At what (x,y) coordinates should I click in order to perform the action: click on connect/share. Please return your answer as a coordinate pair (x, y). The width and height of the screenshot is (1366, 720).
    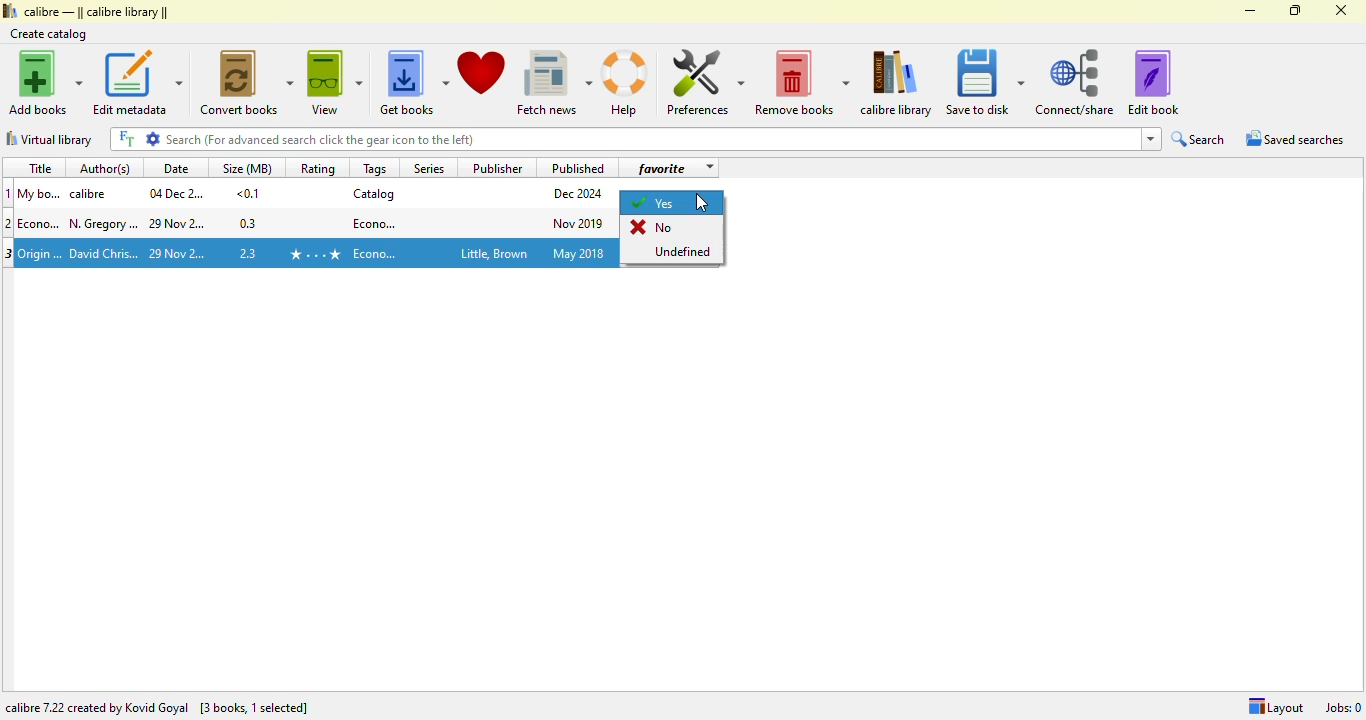
    Looking at the image, I should click on (1075, 82).